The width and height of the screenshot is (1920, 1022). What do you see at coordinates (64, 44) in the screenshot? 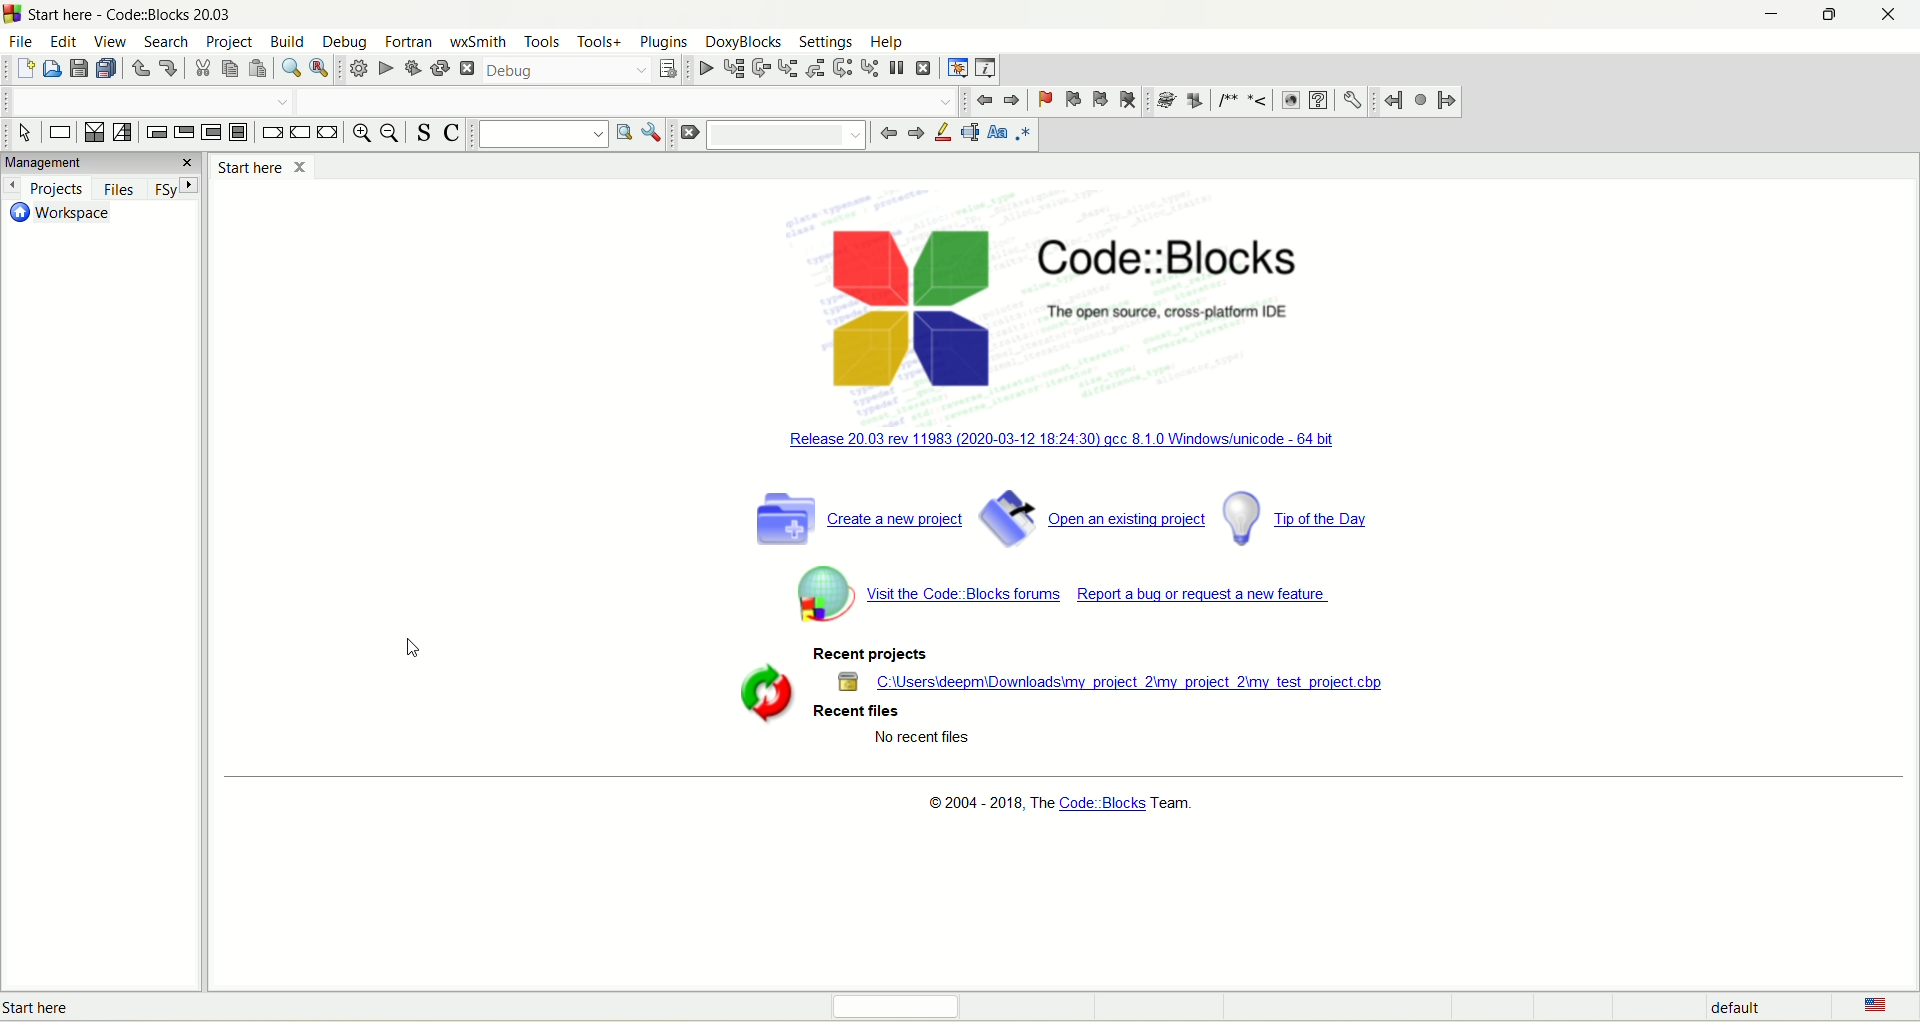
I see `edit` at bounding box center [64, 44].